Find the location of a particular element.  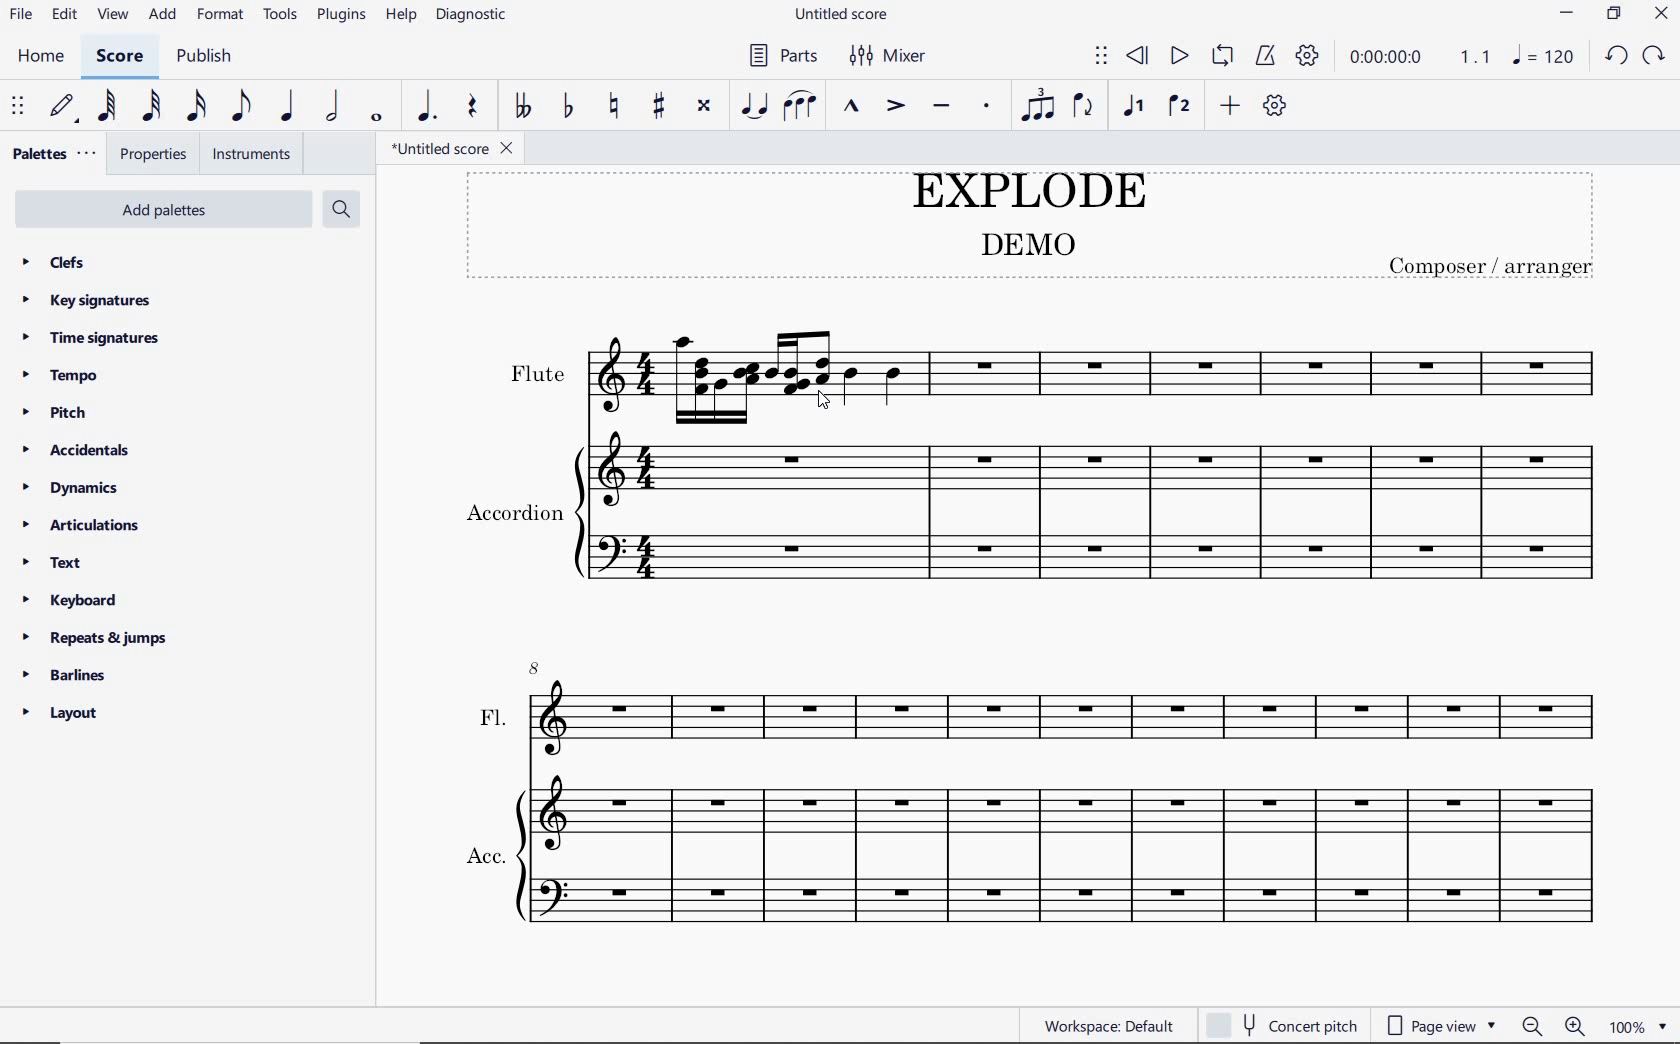

playback time is located at coordinates (1386, 58).